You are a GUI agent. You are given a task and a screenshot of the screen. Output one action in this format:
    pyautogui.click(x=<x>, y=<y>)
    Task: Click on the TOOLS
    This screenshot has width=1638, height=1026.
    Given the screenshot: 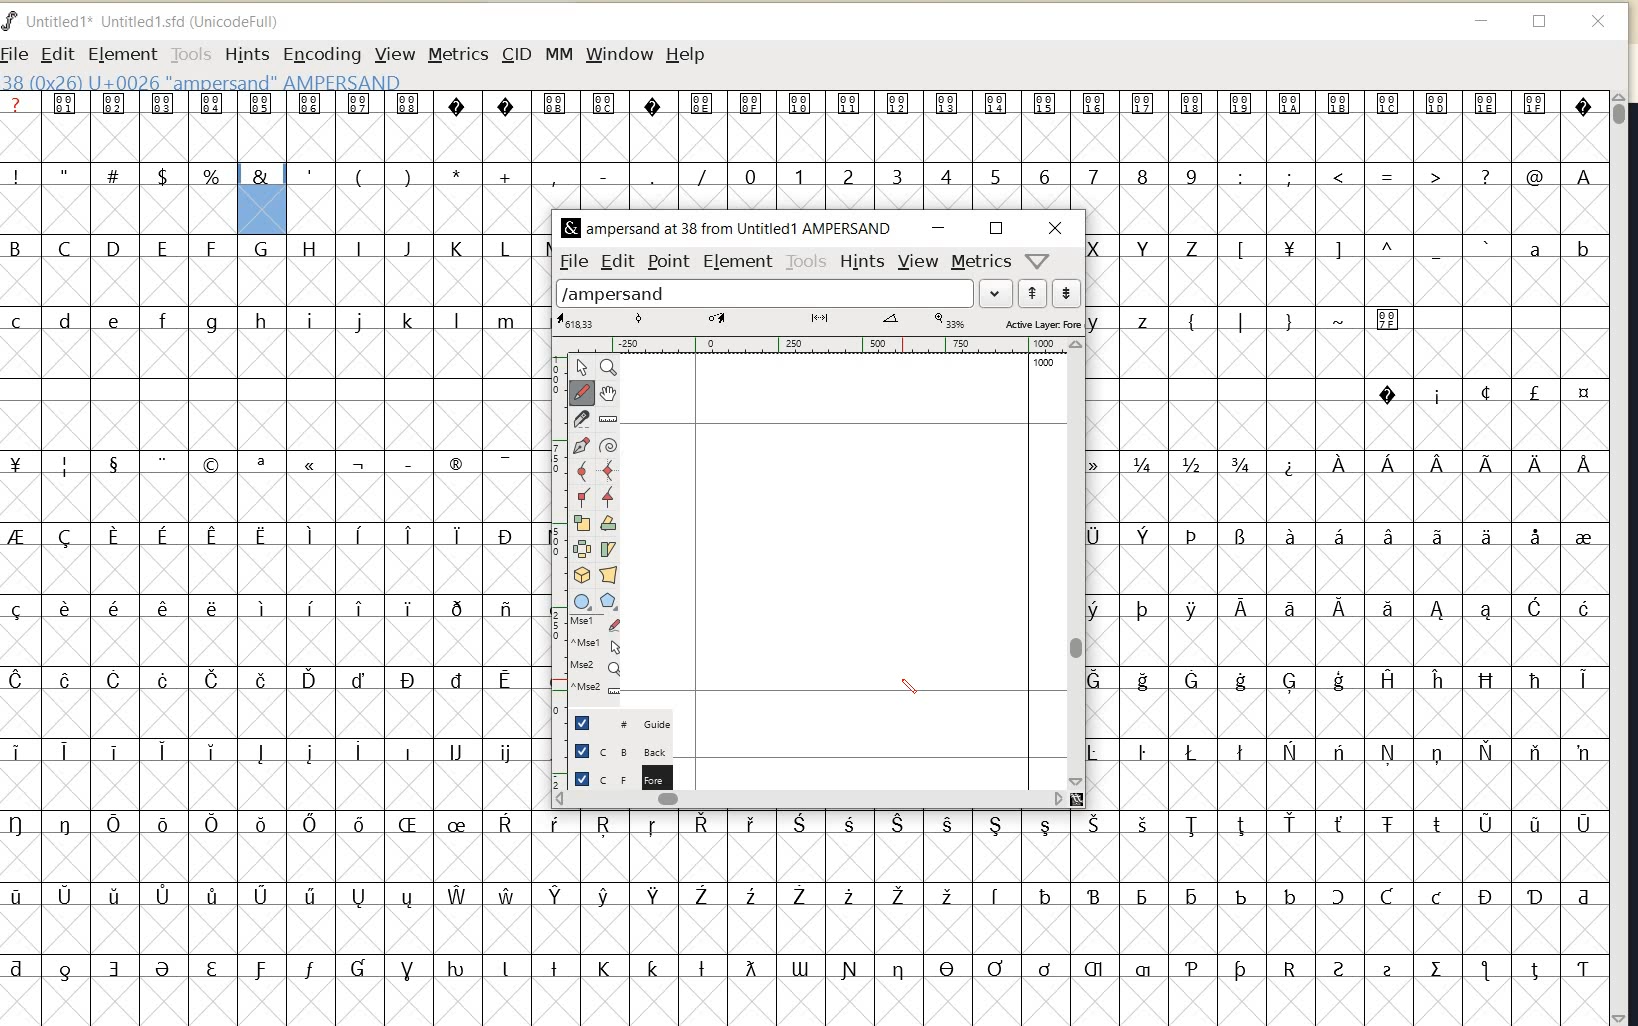 What is the action you would take?
    pyautogui.click(x=189, y=55)
    